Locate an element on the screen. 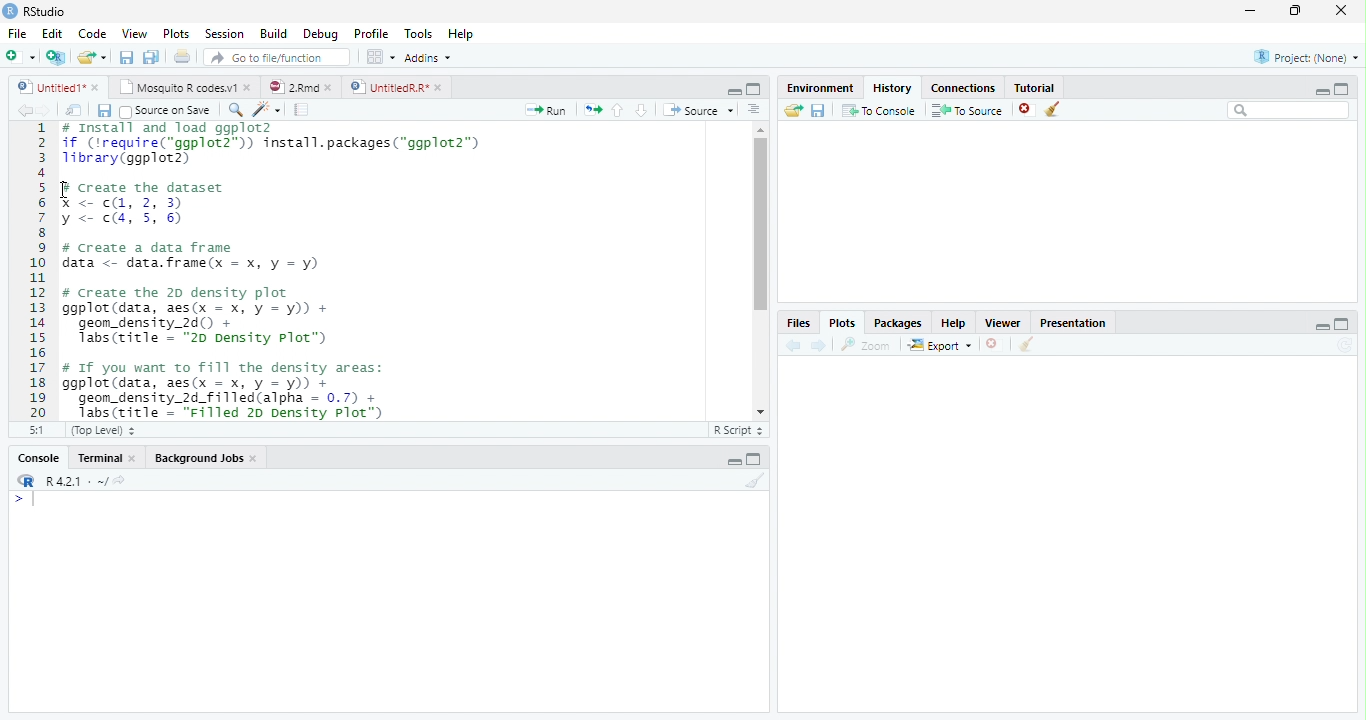 This screenshot has width=1366, height=720. Project: (None) is located at coordinates (1305, 57).